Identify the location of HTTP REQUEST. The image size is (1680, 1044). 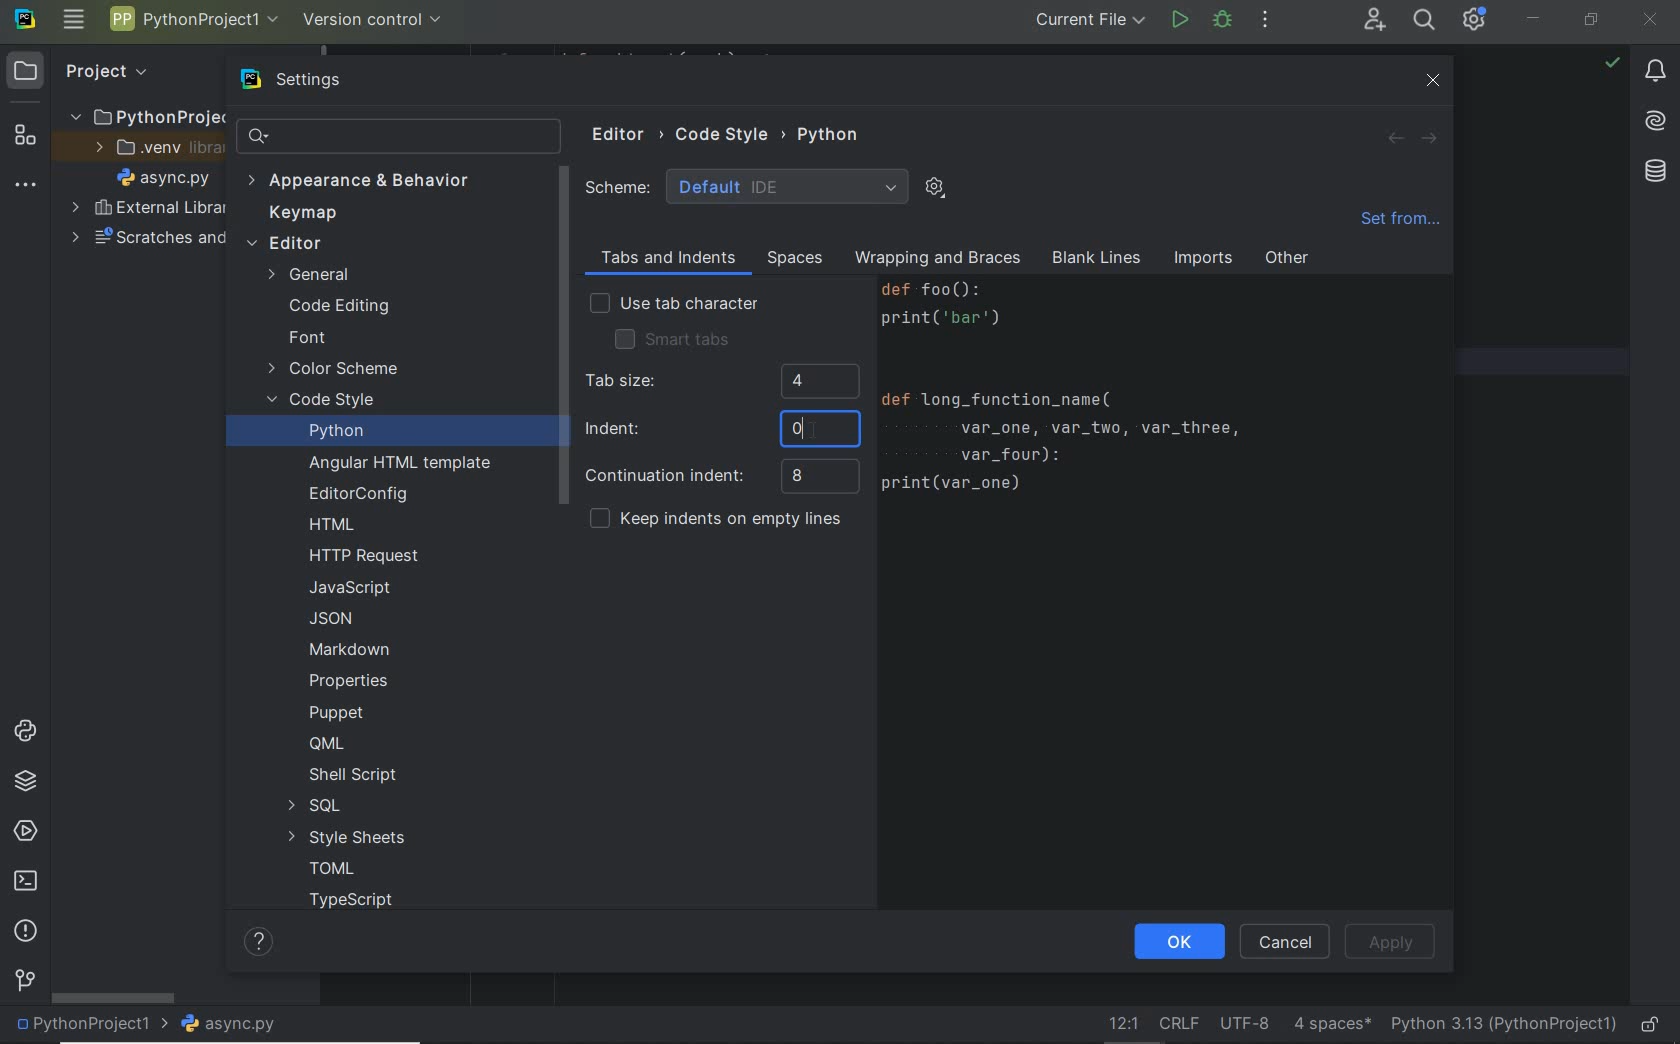
(367, 556).